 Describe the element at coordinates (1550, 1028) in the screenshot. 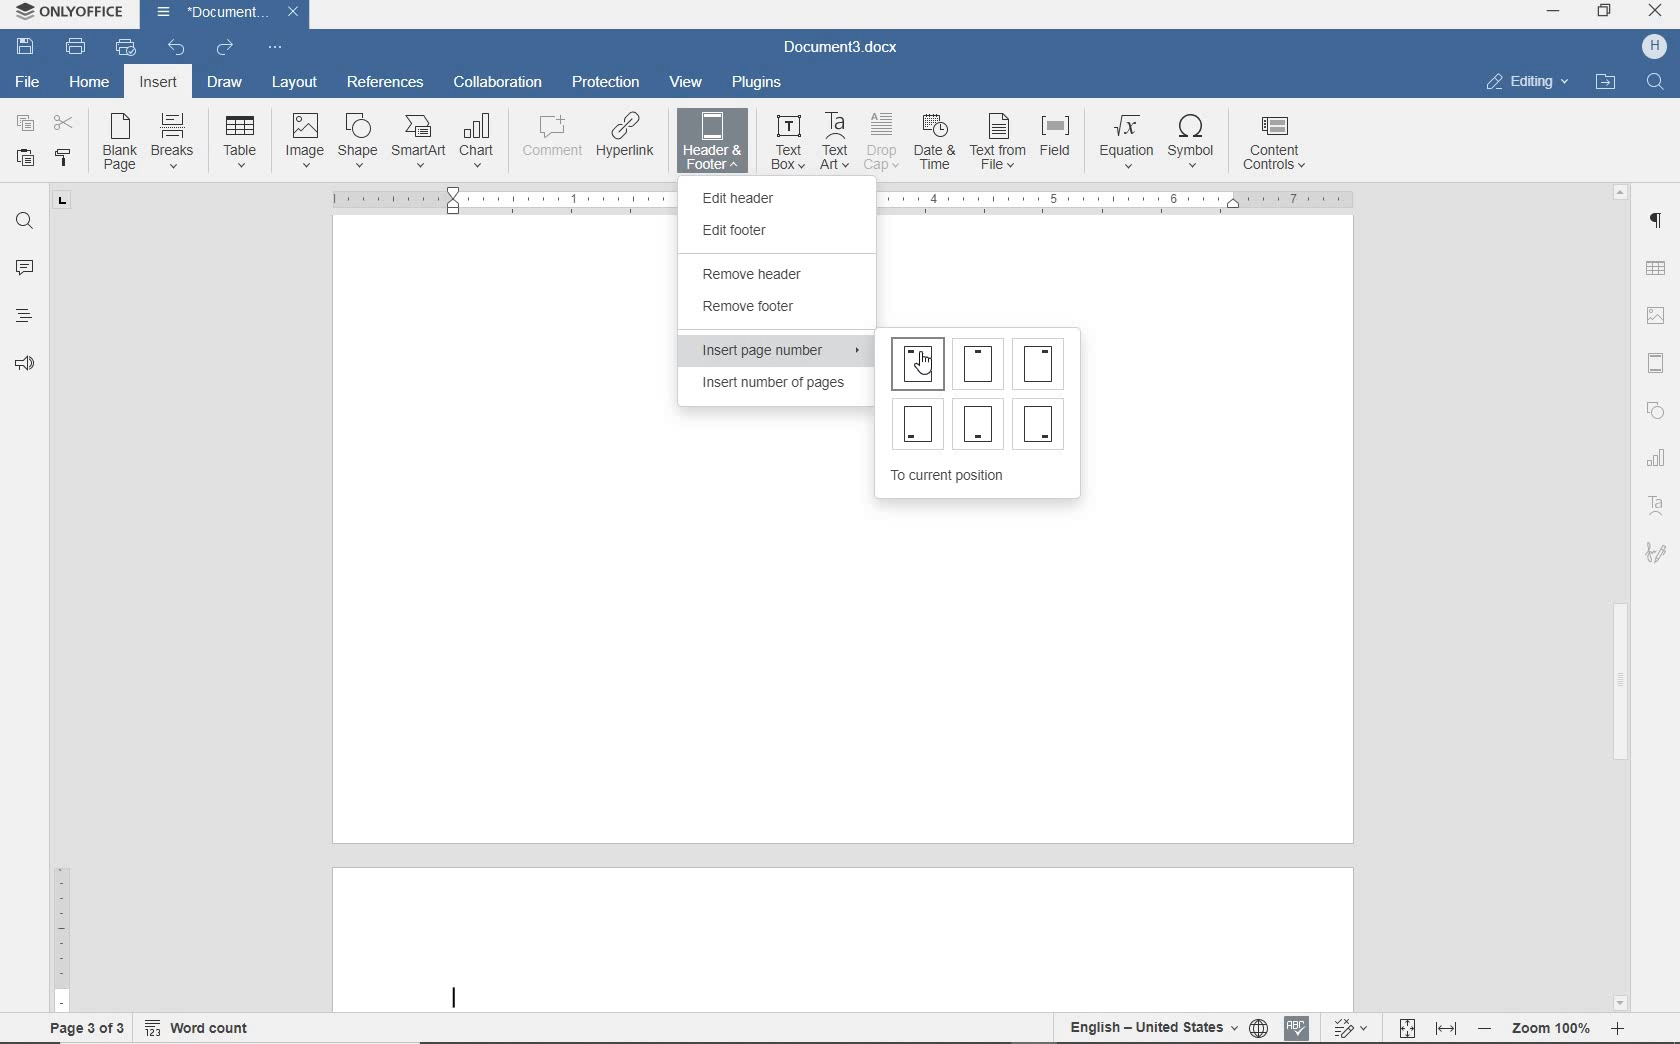

I see `Zoom 100%` at that location.